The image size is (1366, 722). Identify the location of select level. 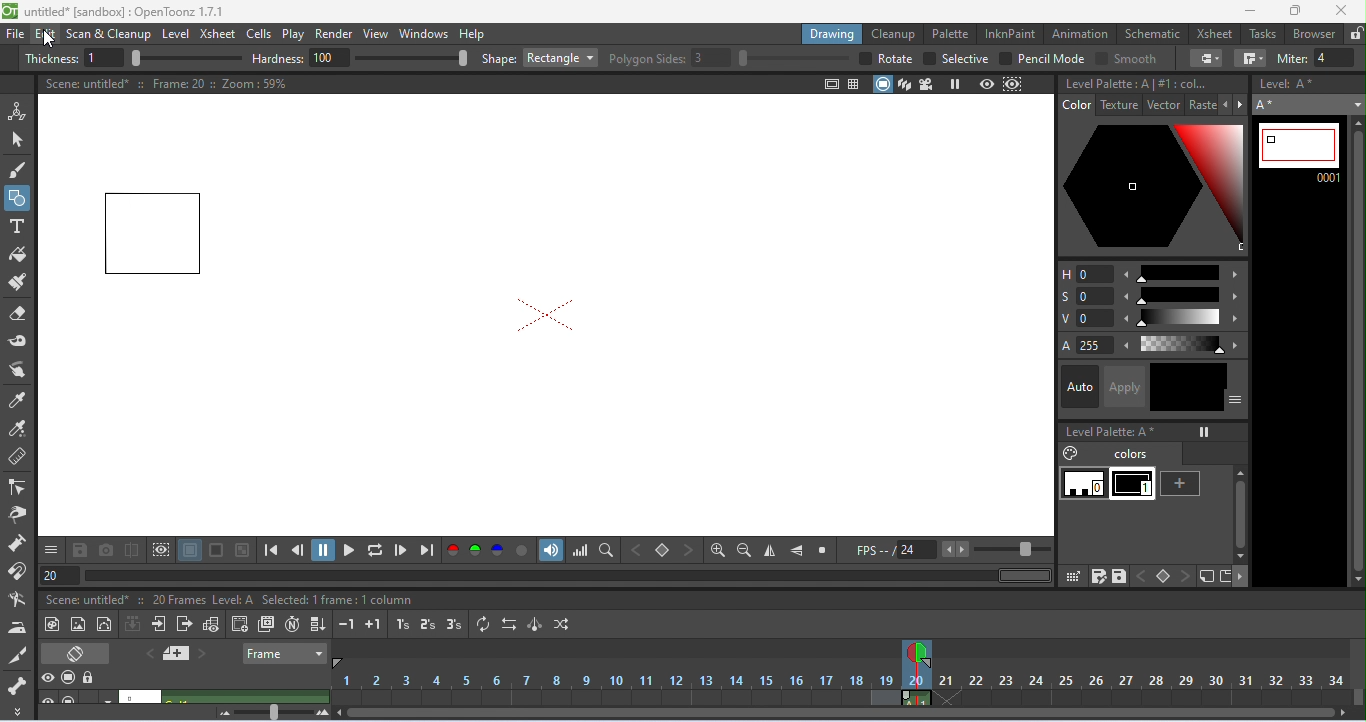
(1307, 104).